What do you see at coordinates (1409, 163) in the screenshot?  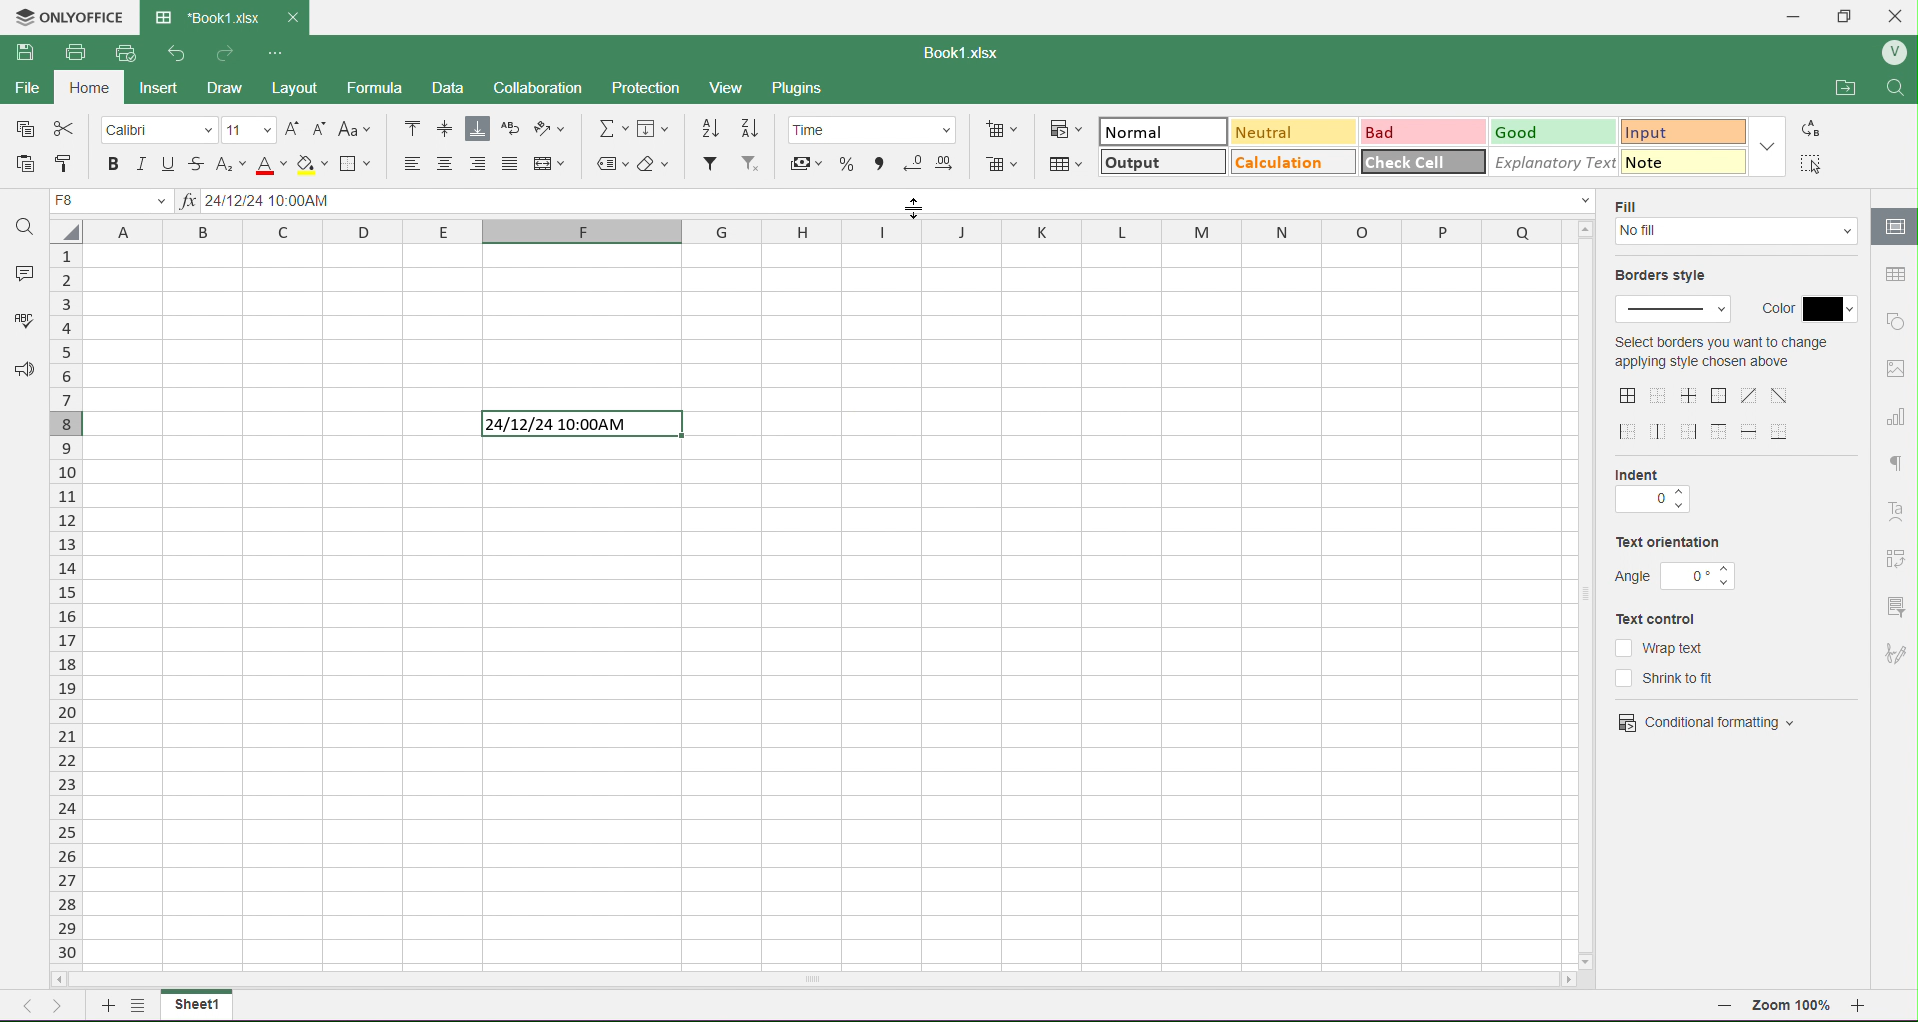 I see `Check Cell` at bounding box center [1409, 163].